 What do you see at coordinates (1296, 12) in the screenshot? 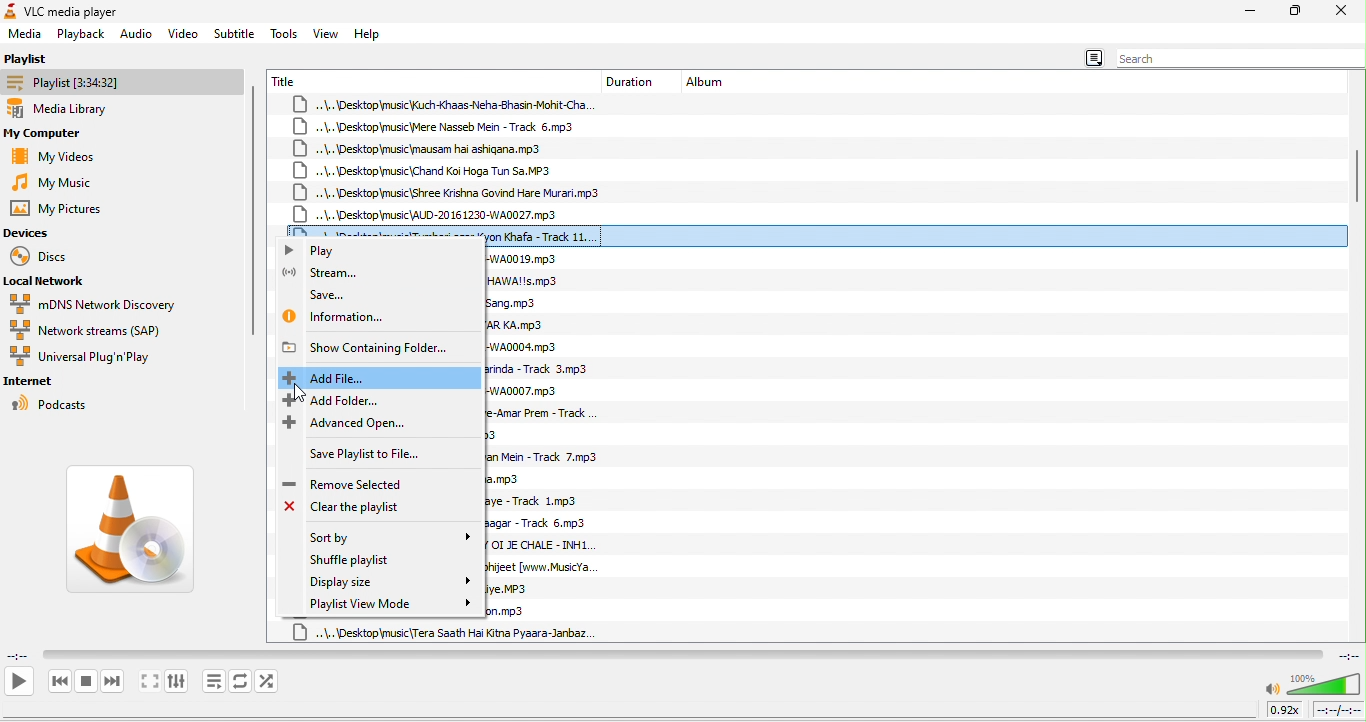
I see `maximize` at bounding box center [1296, 12].